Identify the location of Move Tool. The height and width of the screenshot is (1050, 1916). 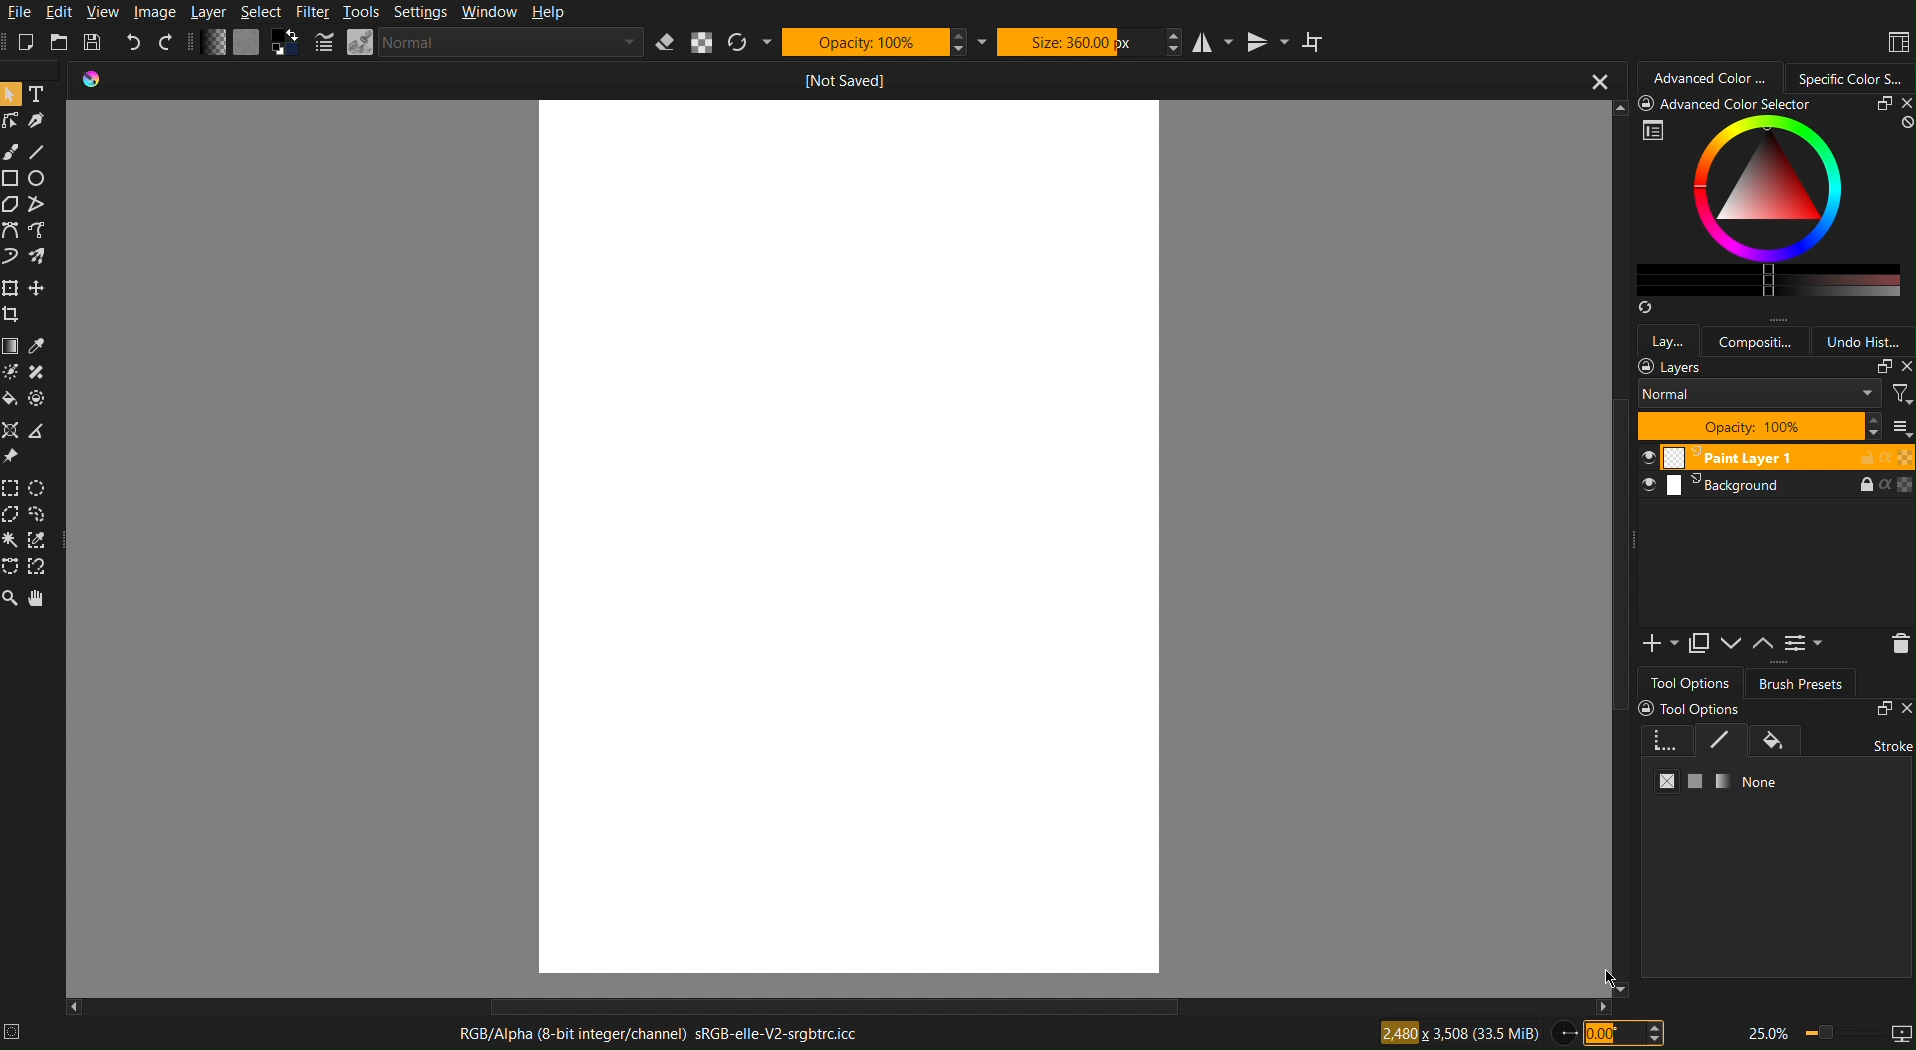
(36, 289).